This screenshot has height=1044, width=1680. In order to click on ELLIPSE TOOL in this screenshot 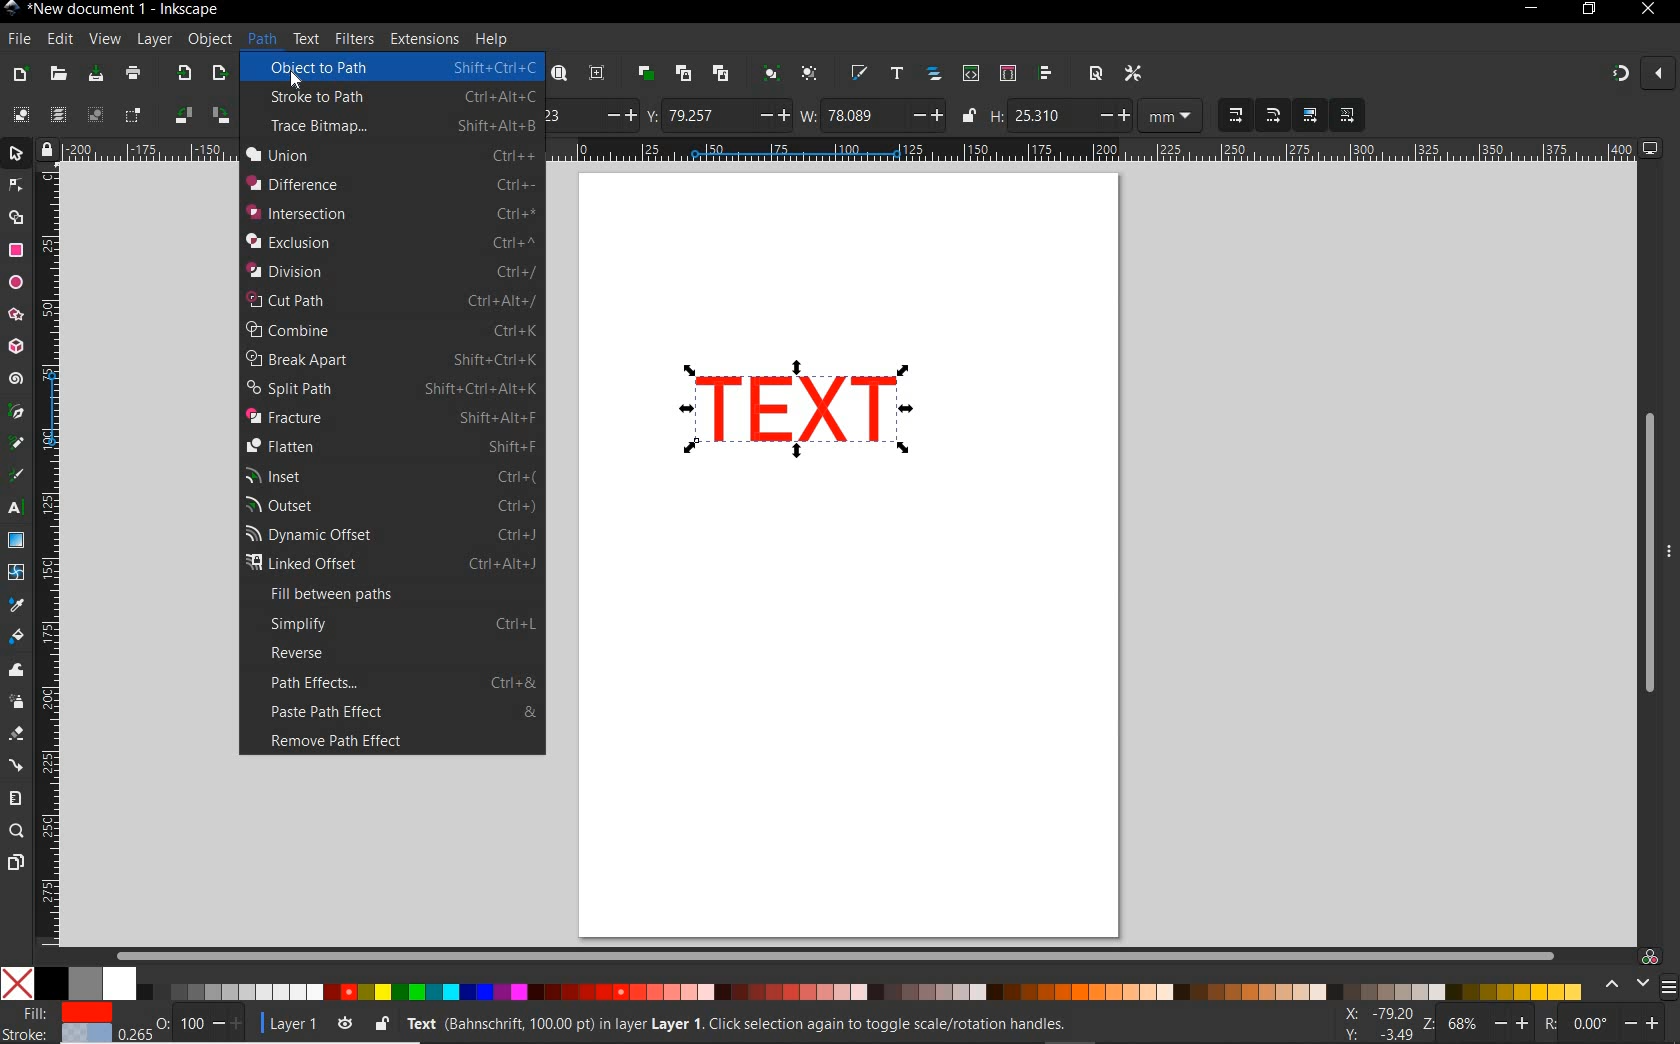, I will do `click(17, 284)`.